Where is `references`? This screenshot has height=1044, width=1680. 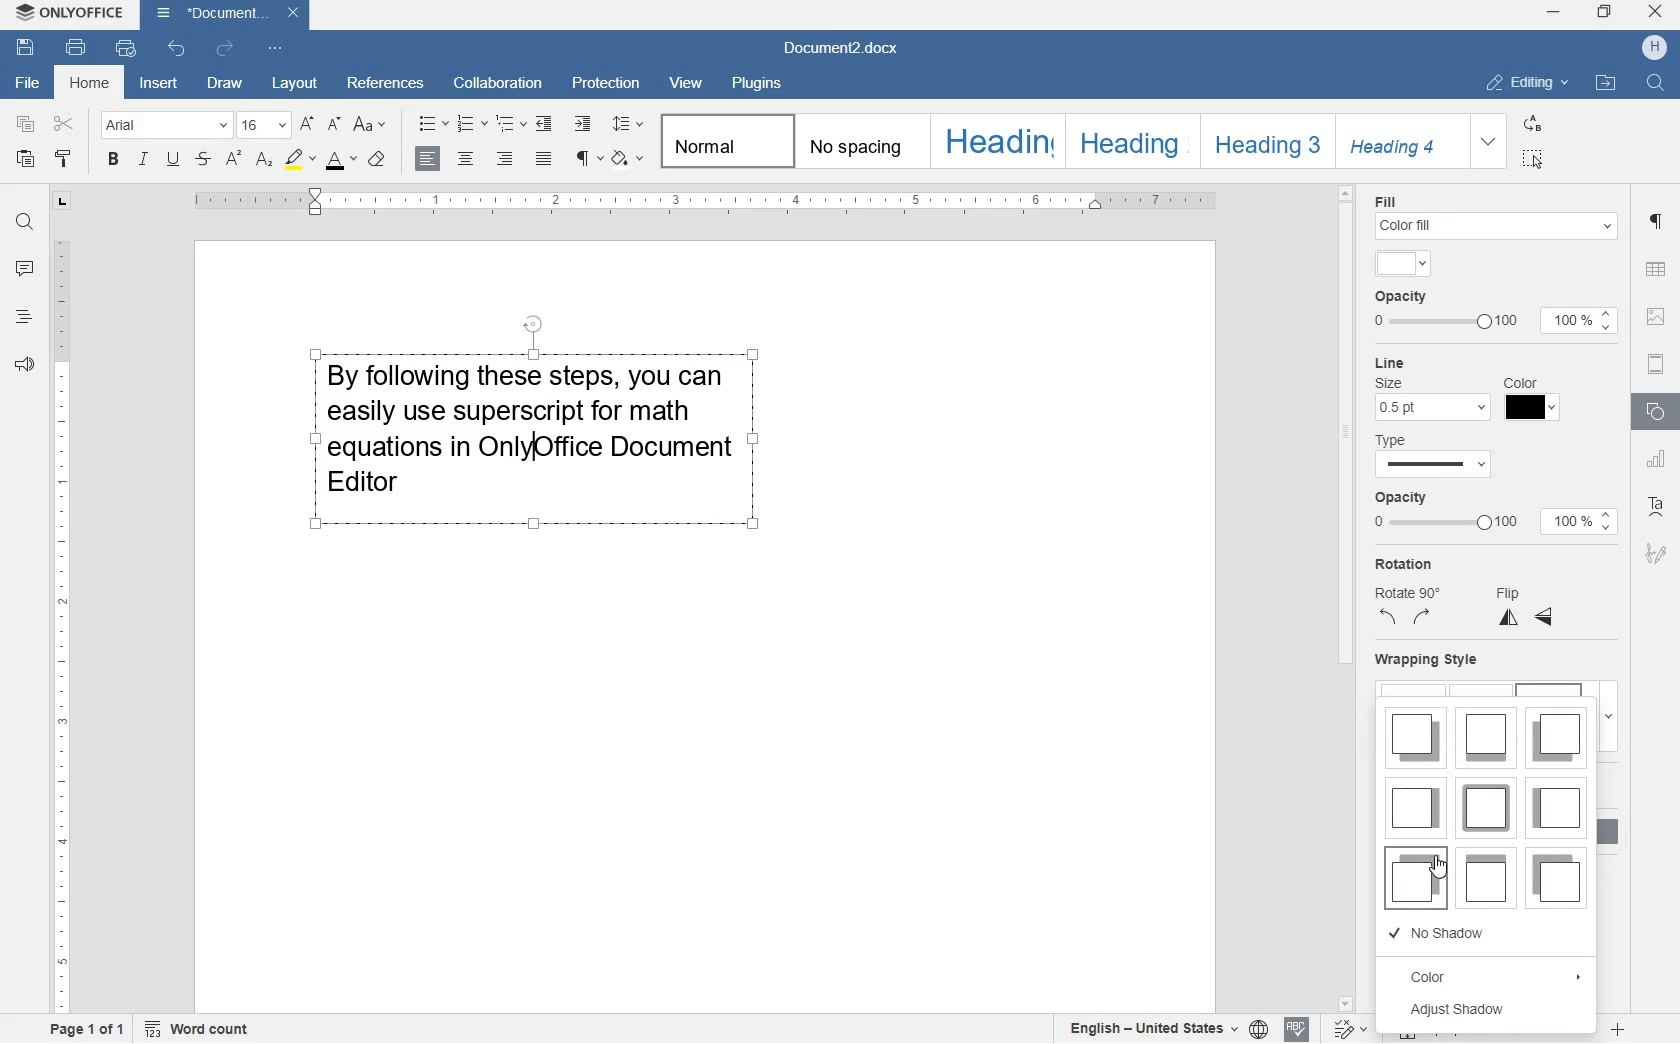
references is located at coordinates (386, 86).